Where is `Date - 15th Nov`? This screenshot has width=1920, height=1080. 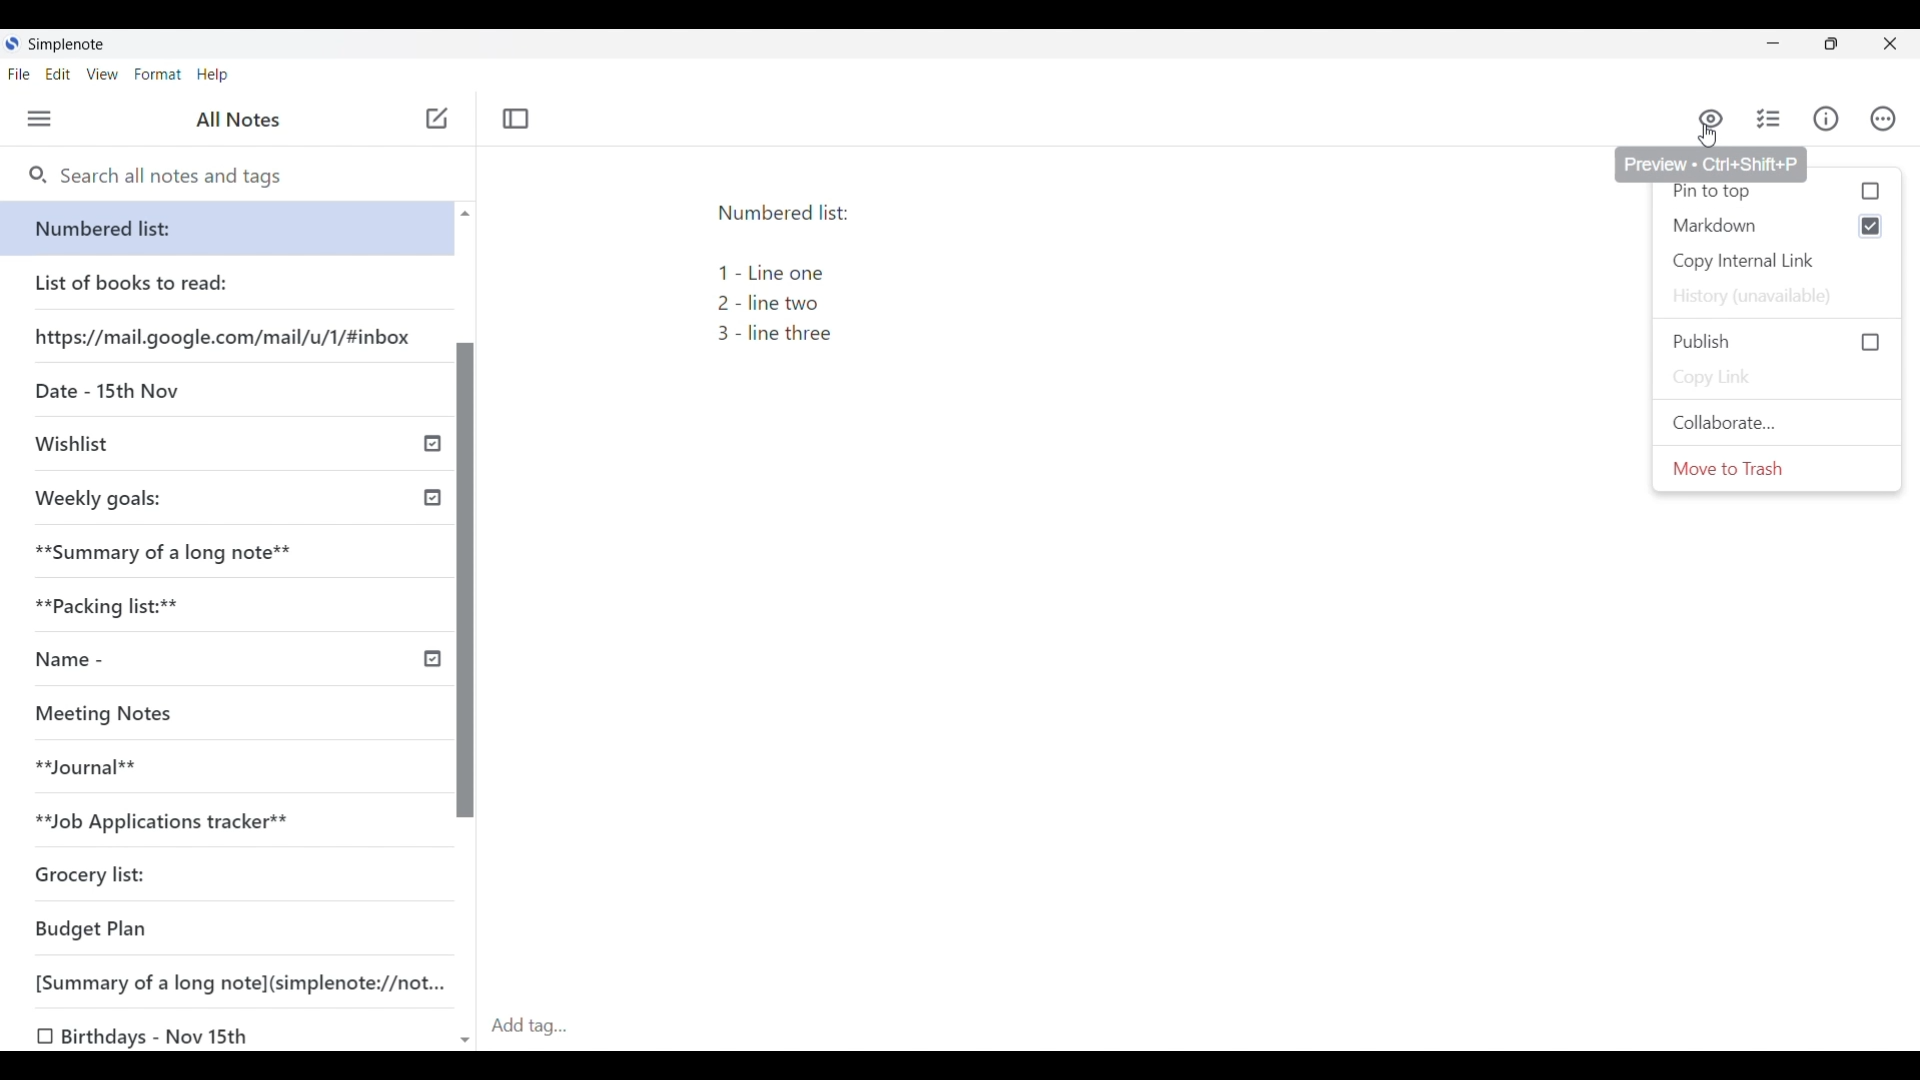 Date - 15th Nov is located at coordinates (123, 393).